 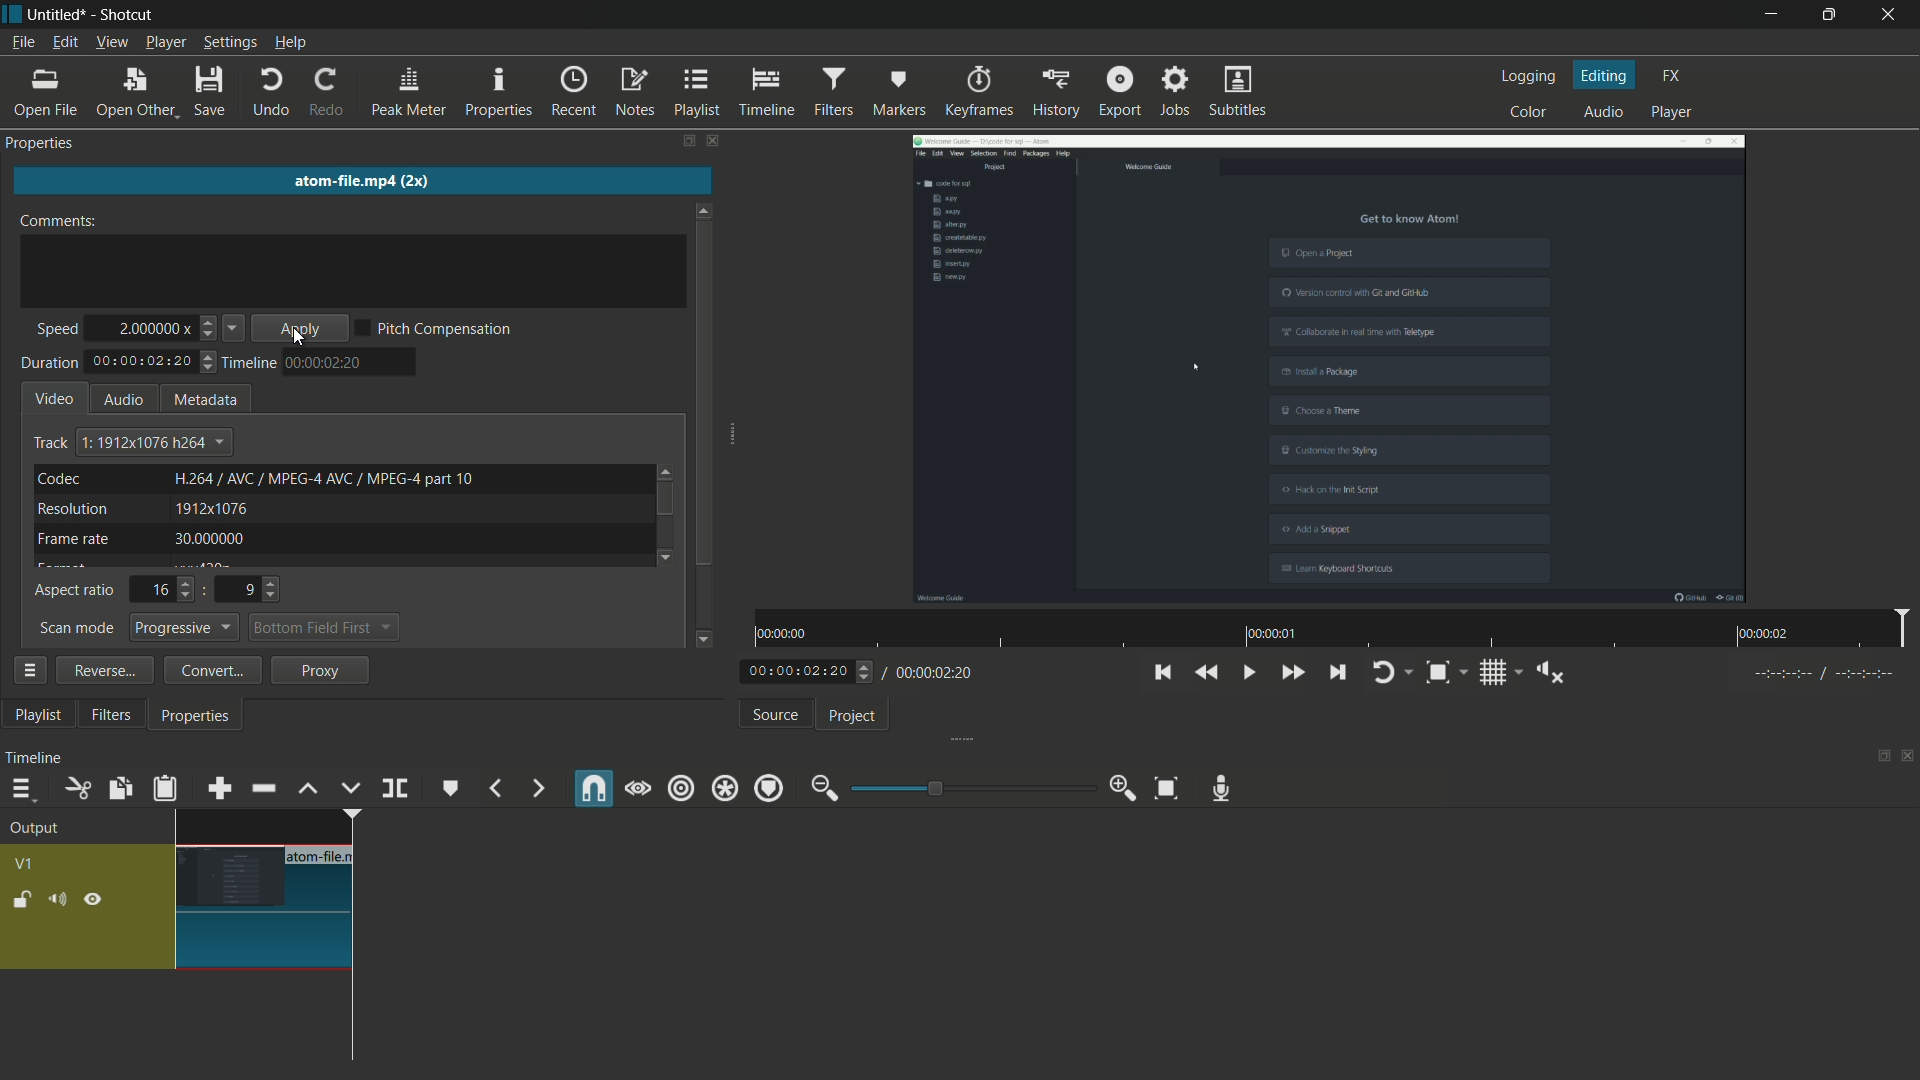 I want to click on timeline, so click(x=247, y=364).